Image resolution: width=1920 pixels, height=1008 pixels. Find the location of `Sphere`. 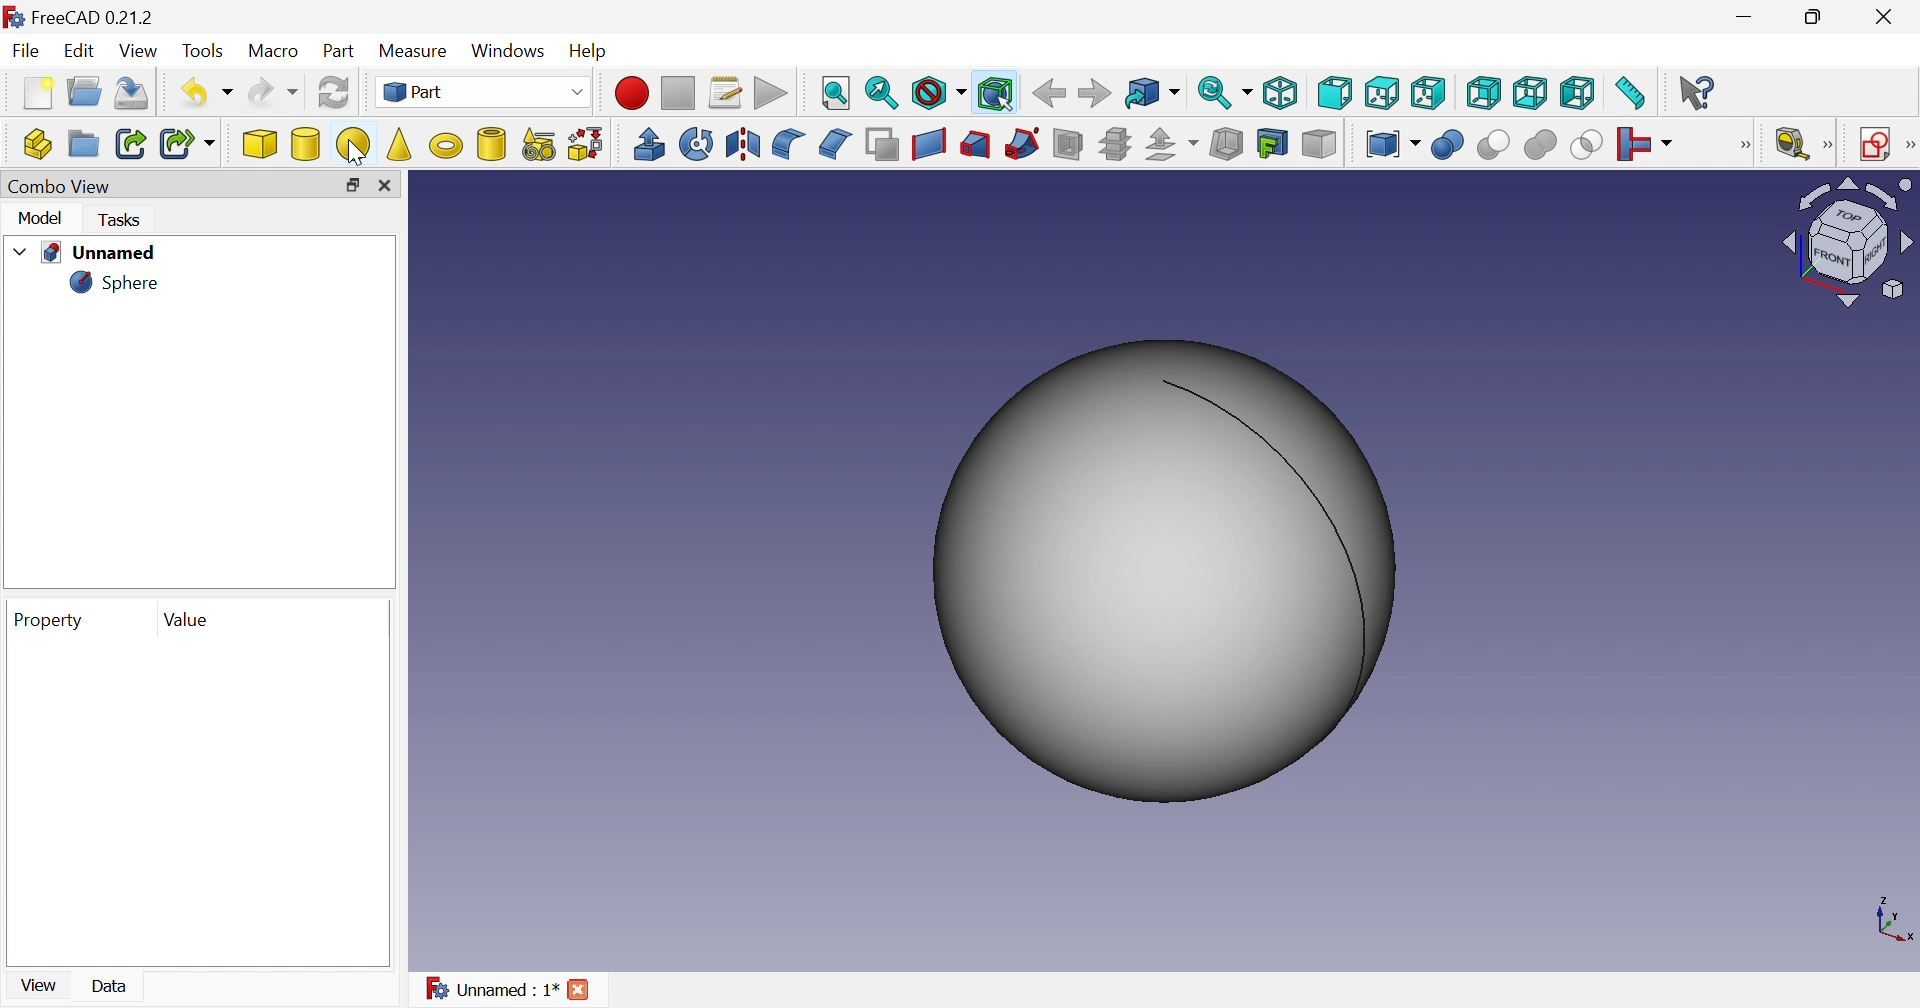

Sphere is located at coordinates (1162, 574).